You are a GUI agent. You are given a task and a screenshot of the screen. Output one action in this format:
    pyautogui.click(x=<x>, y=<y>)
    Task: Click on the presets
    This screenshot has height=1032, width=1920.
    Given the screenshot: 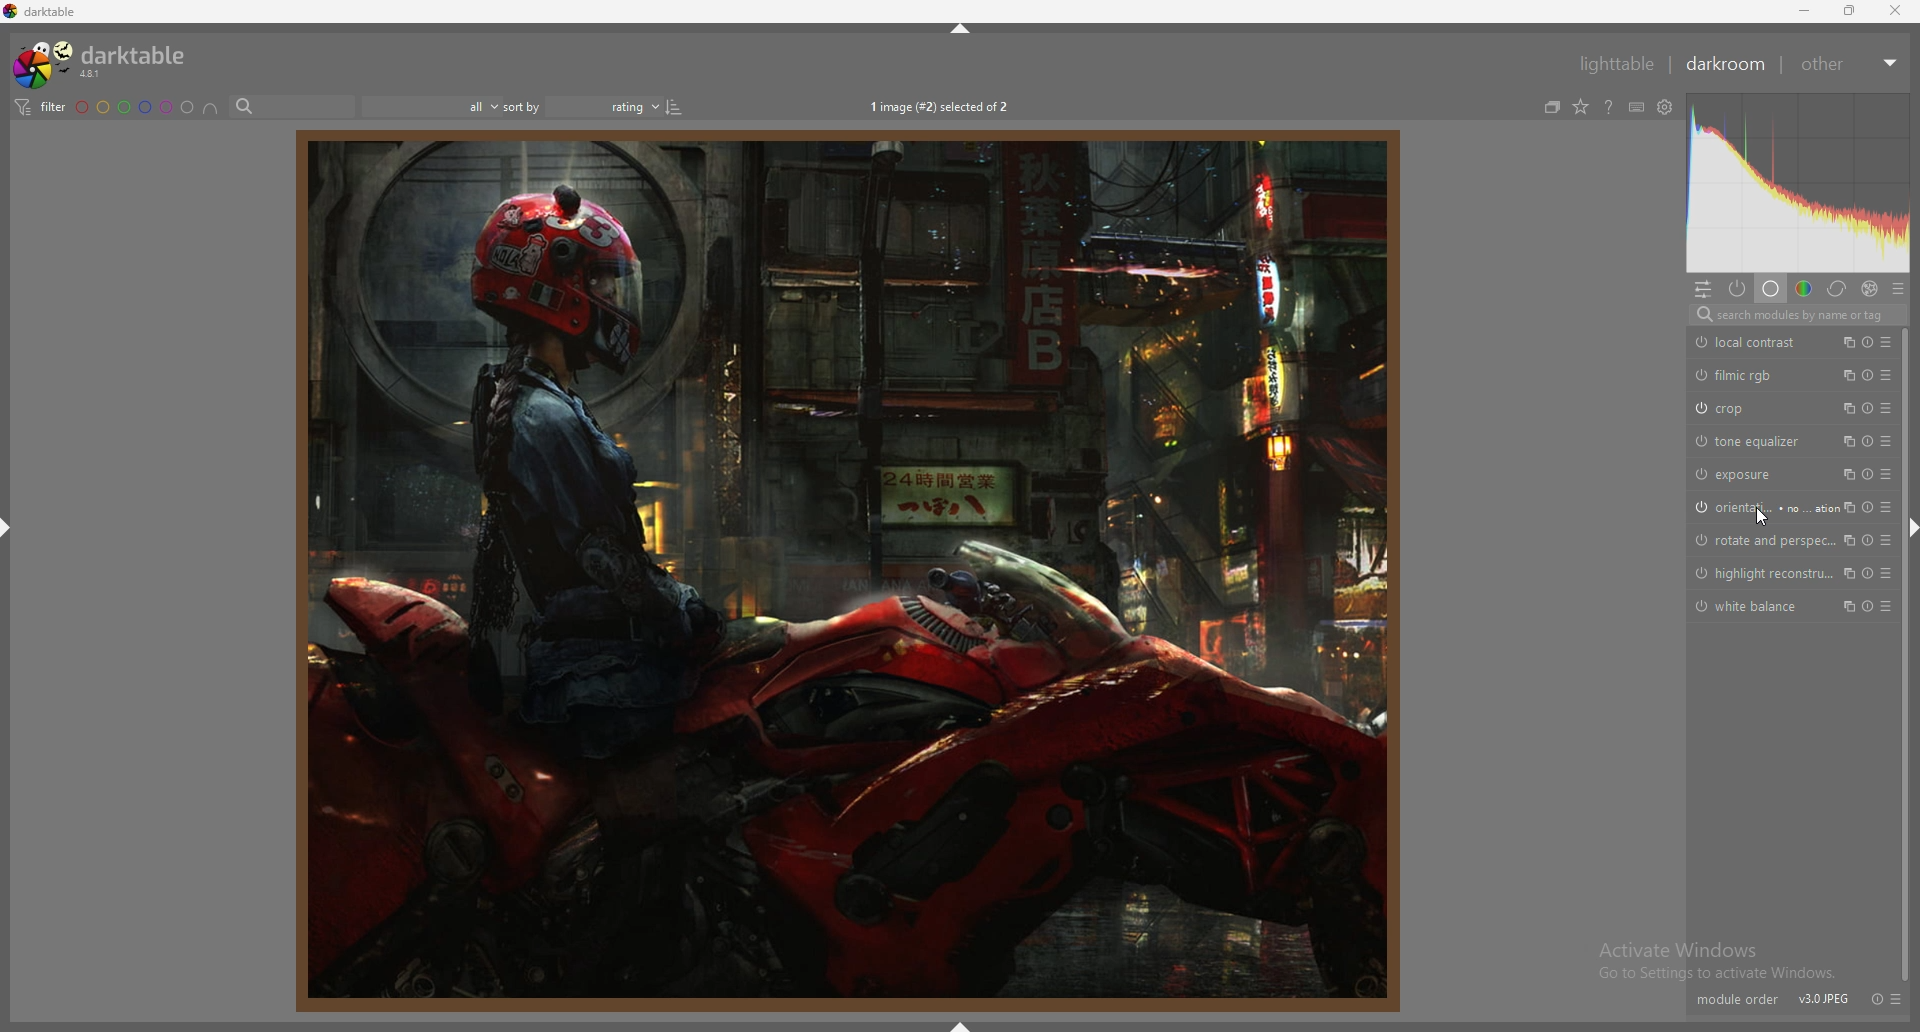 What is the action you would take?
    pyautogui.click(x=1886, y=573)
    